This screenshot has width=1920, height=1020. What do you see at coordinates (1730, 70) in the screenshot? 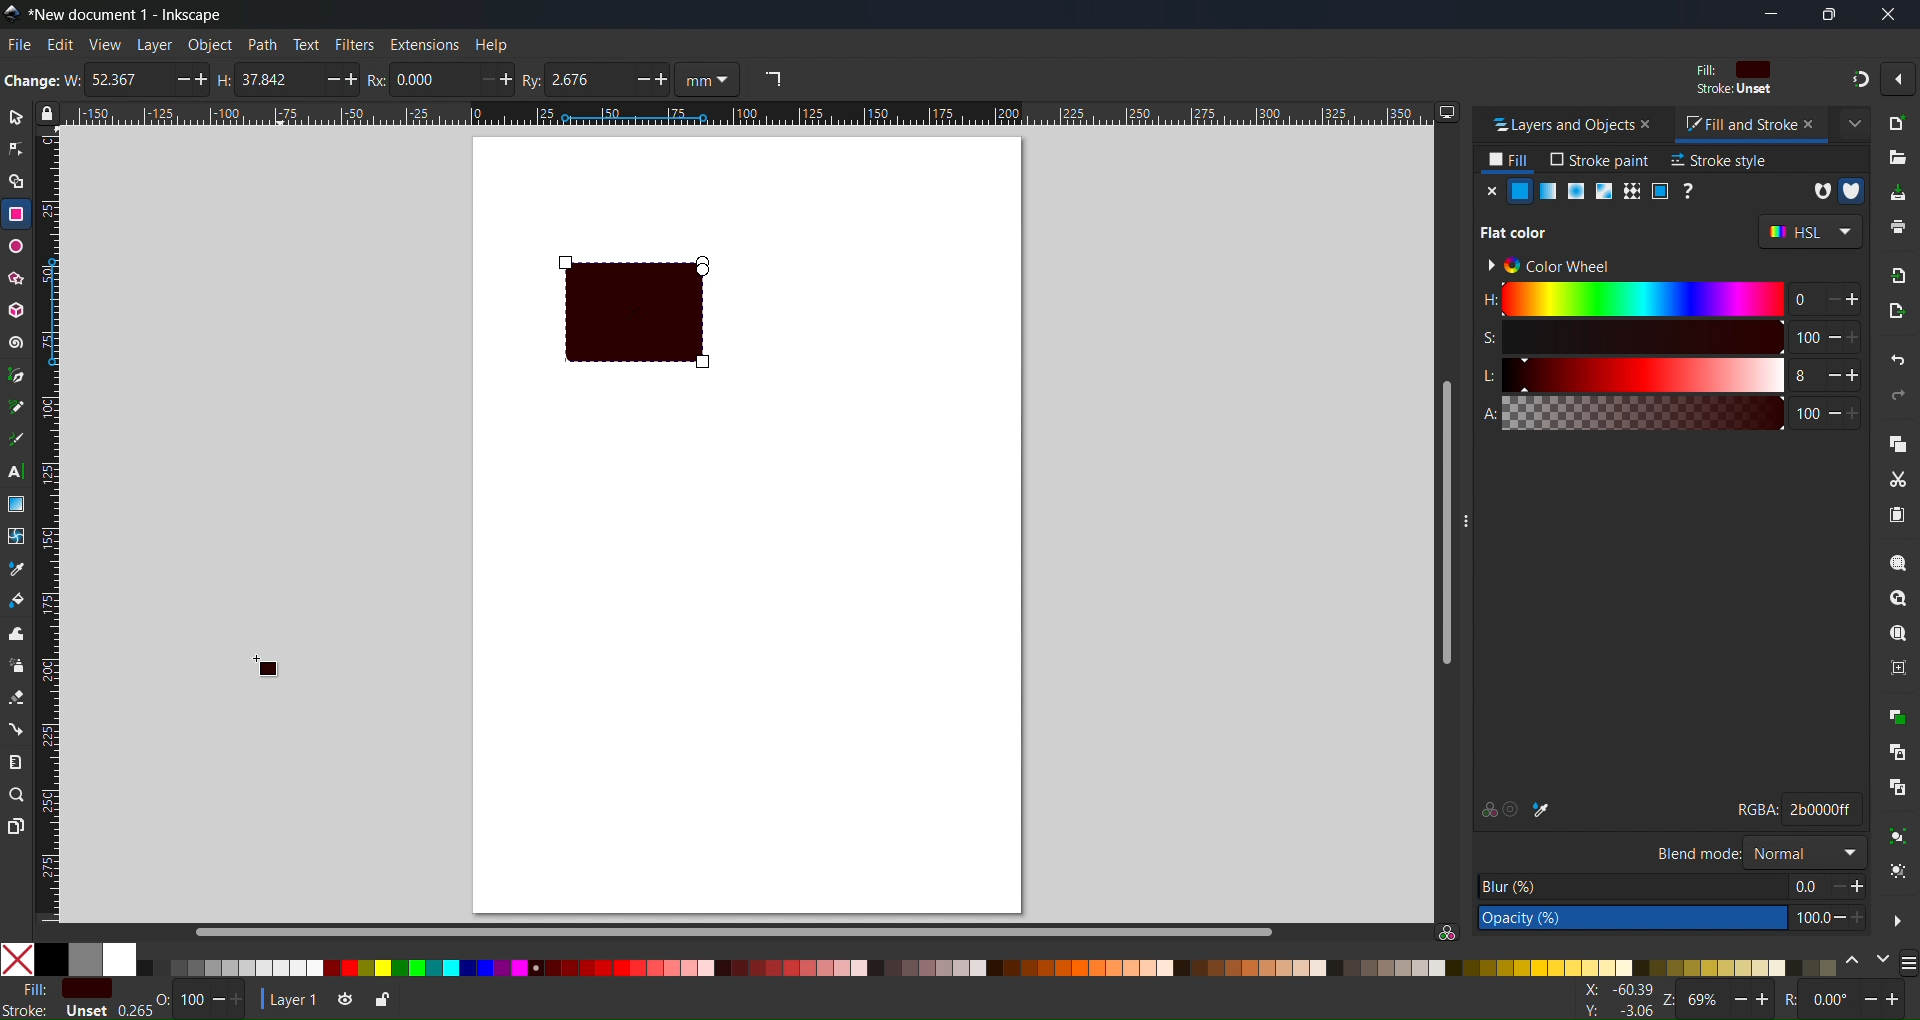
I see `Fill color` at bounding box center [1730, 70].